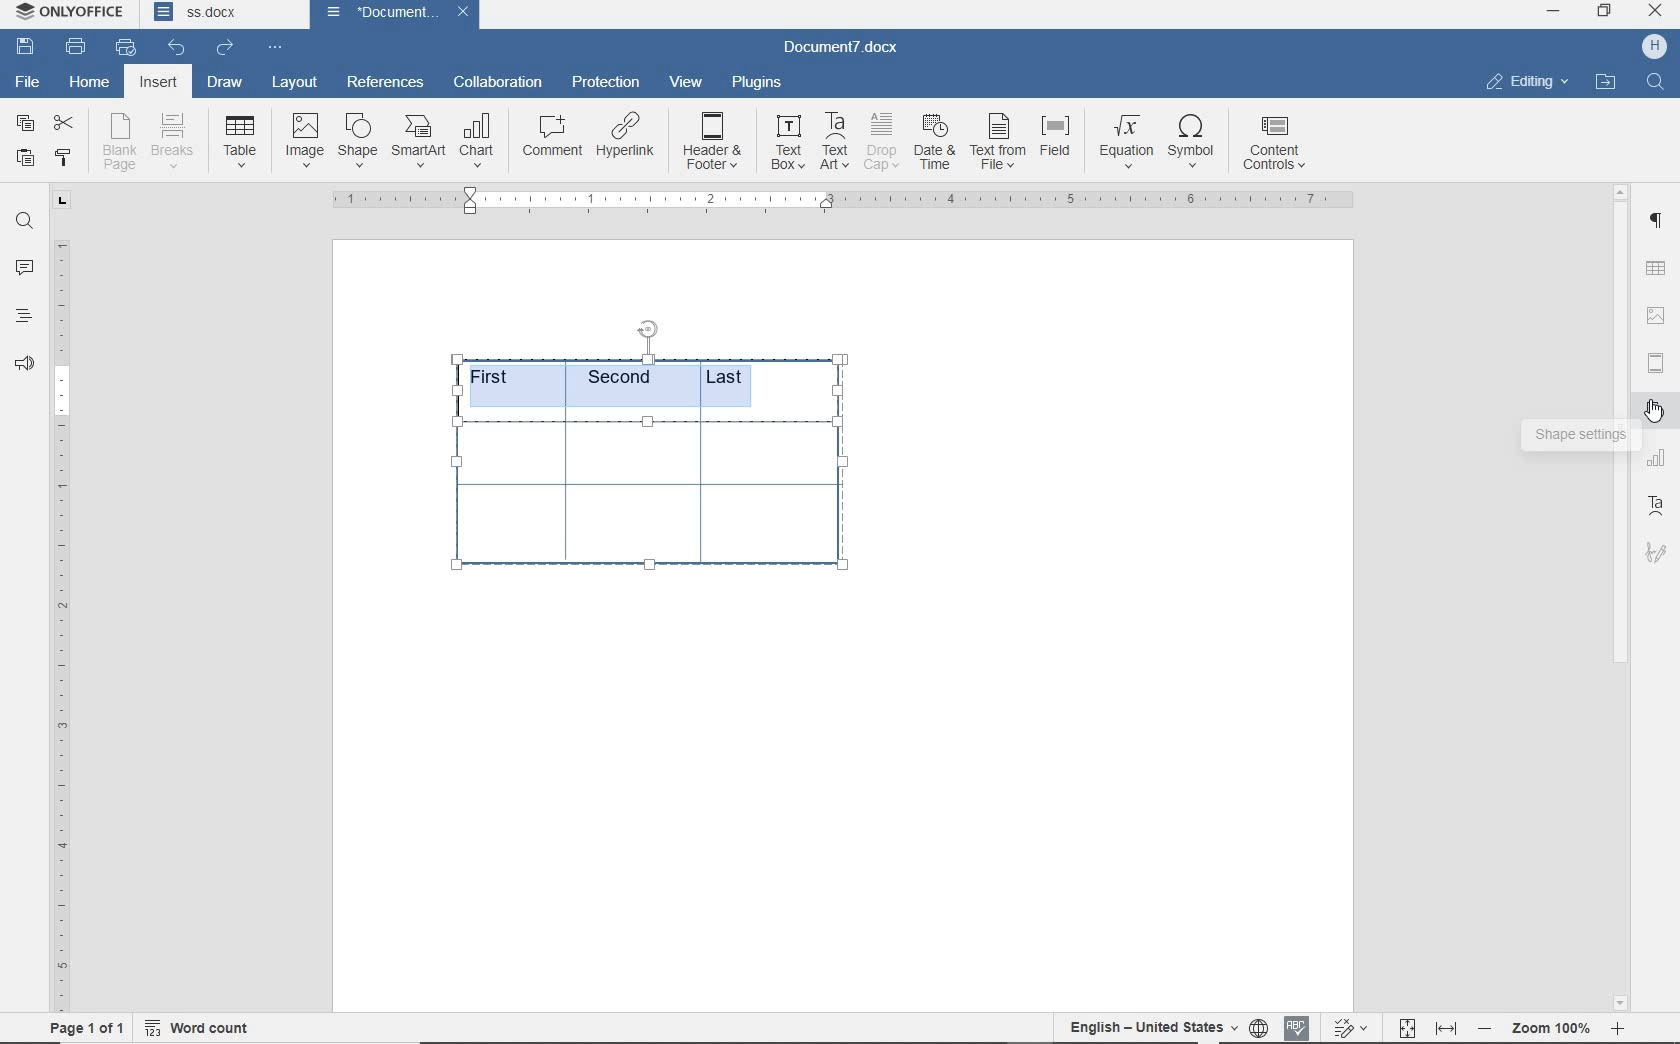  What do you see at coordinates (881, 142) in the screenshot?
I see `drop cap` at bounding box center [881, 142].